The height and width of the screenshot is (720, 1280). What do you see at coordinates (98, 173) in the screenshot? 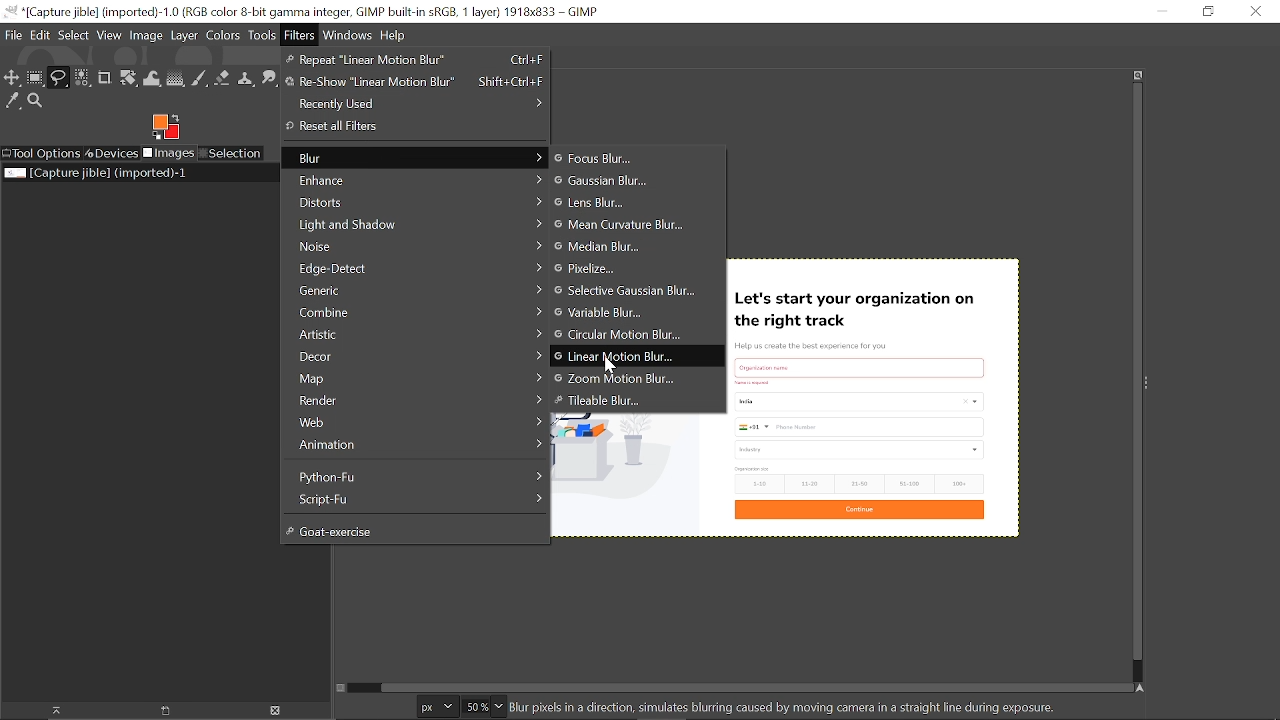
I see `Current image` at bounding box center [98, 173].